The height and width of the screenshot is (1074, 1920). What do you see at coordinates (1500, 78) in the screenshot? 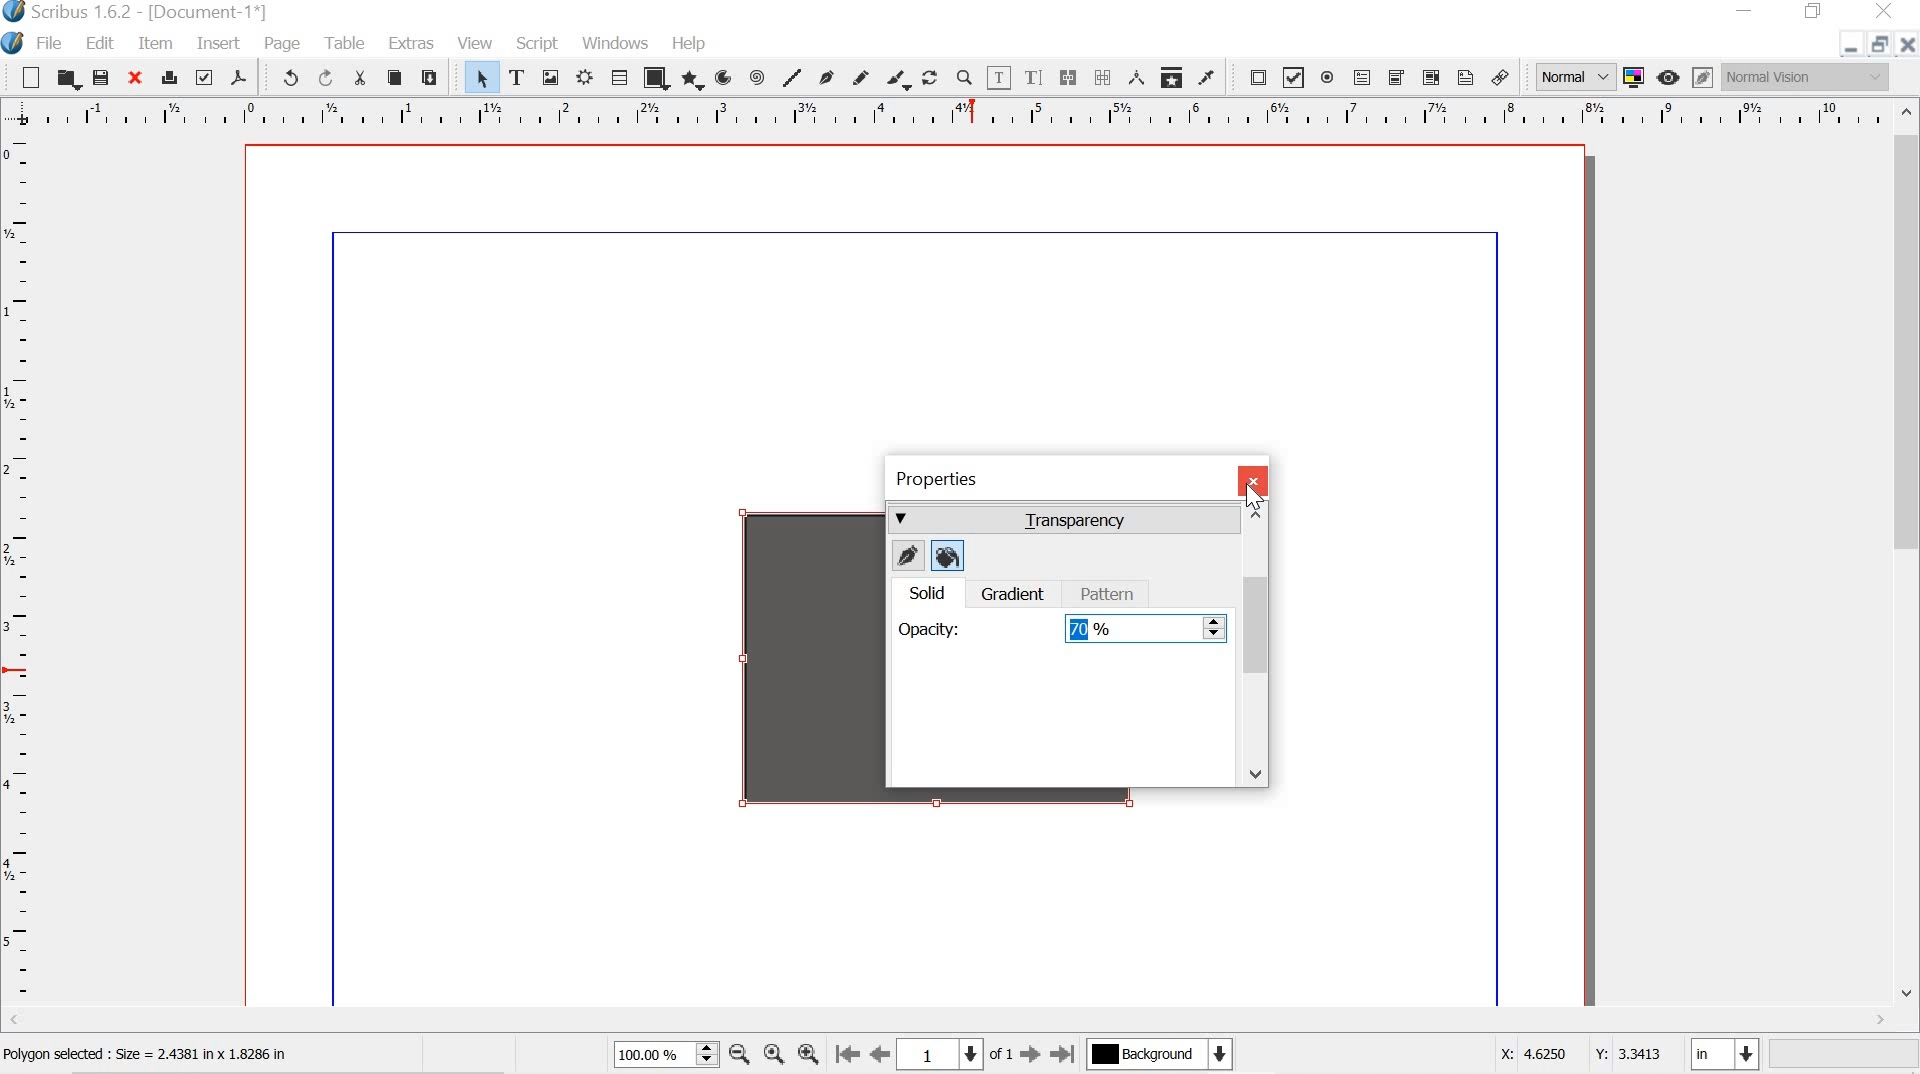
I see `link annotation` at bounding box center [1500, 78].